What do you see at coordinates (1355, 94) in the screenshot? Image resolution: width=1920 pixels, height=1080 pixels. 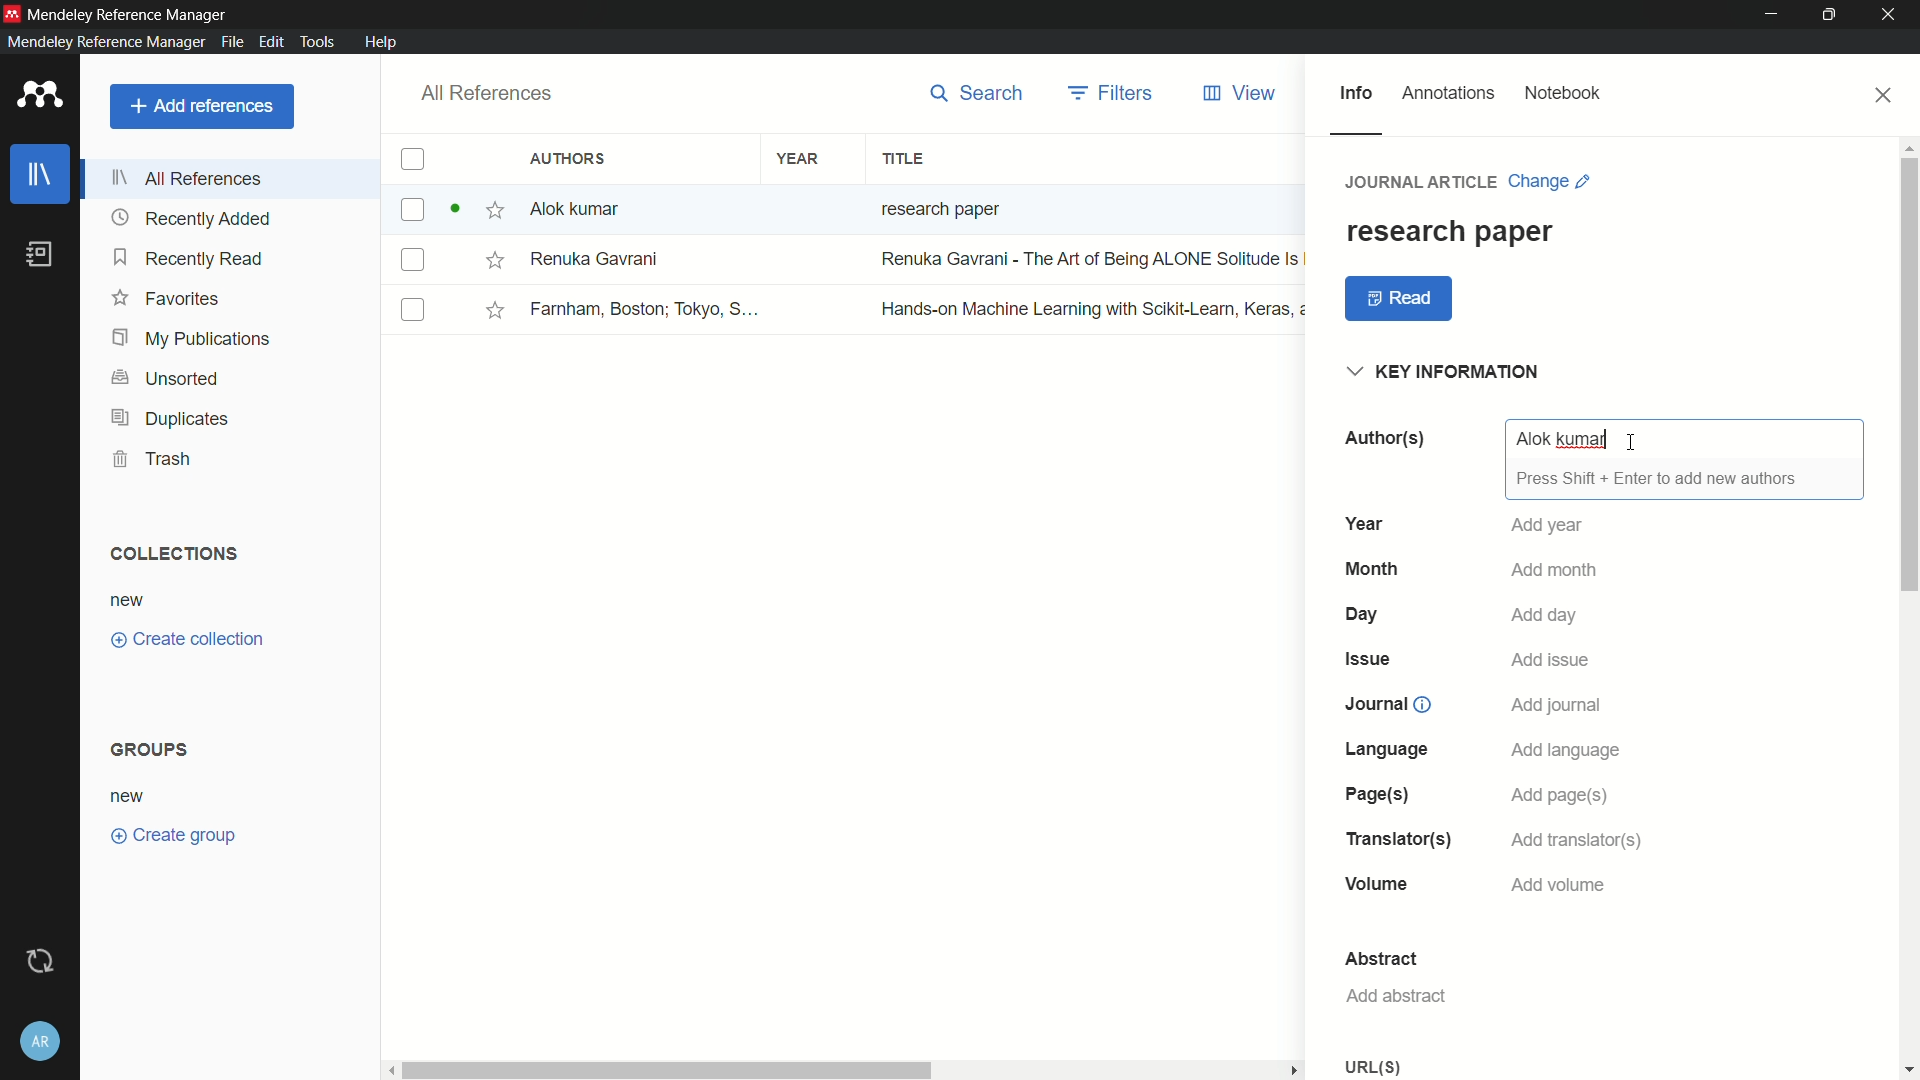 I see `info` at bounding box center [1355, 94].